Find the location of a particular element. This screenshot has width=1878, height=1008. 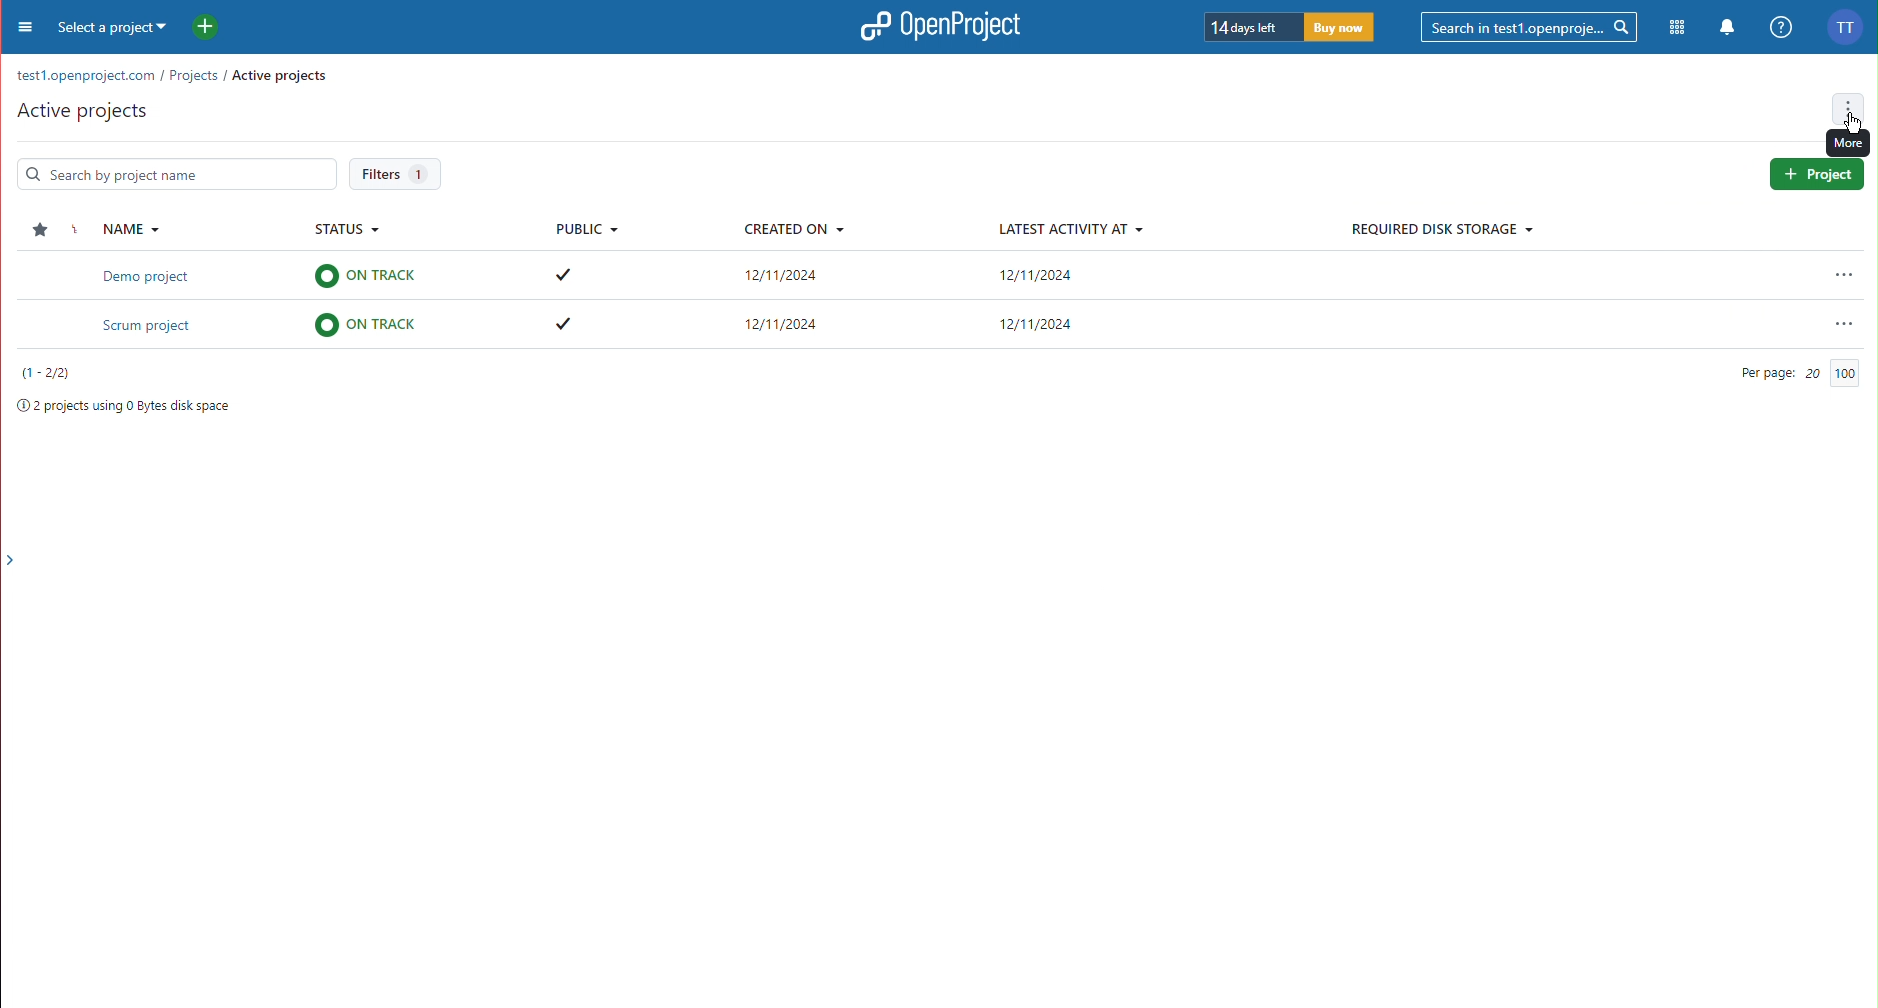

More is located at coordinates (1849, 109).